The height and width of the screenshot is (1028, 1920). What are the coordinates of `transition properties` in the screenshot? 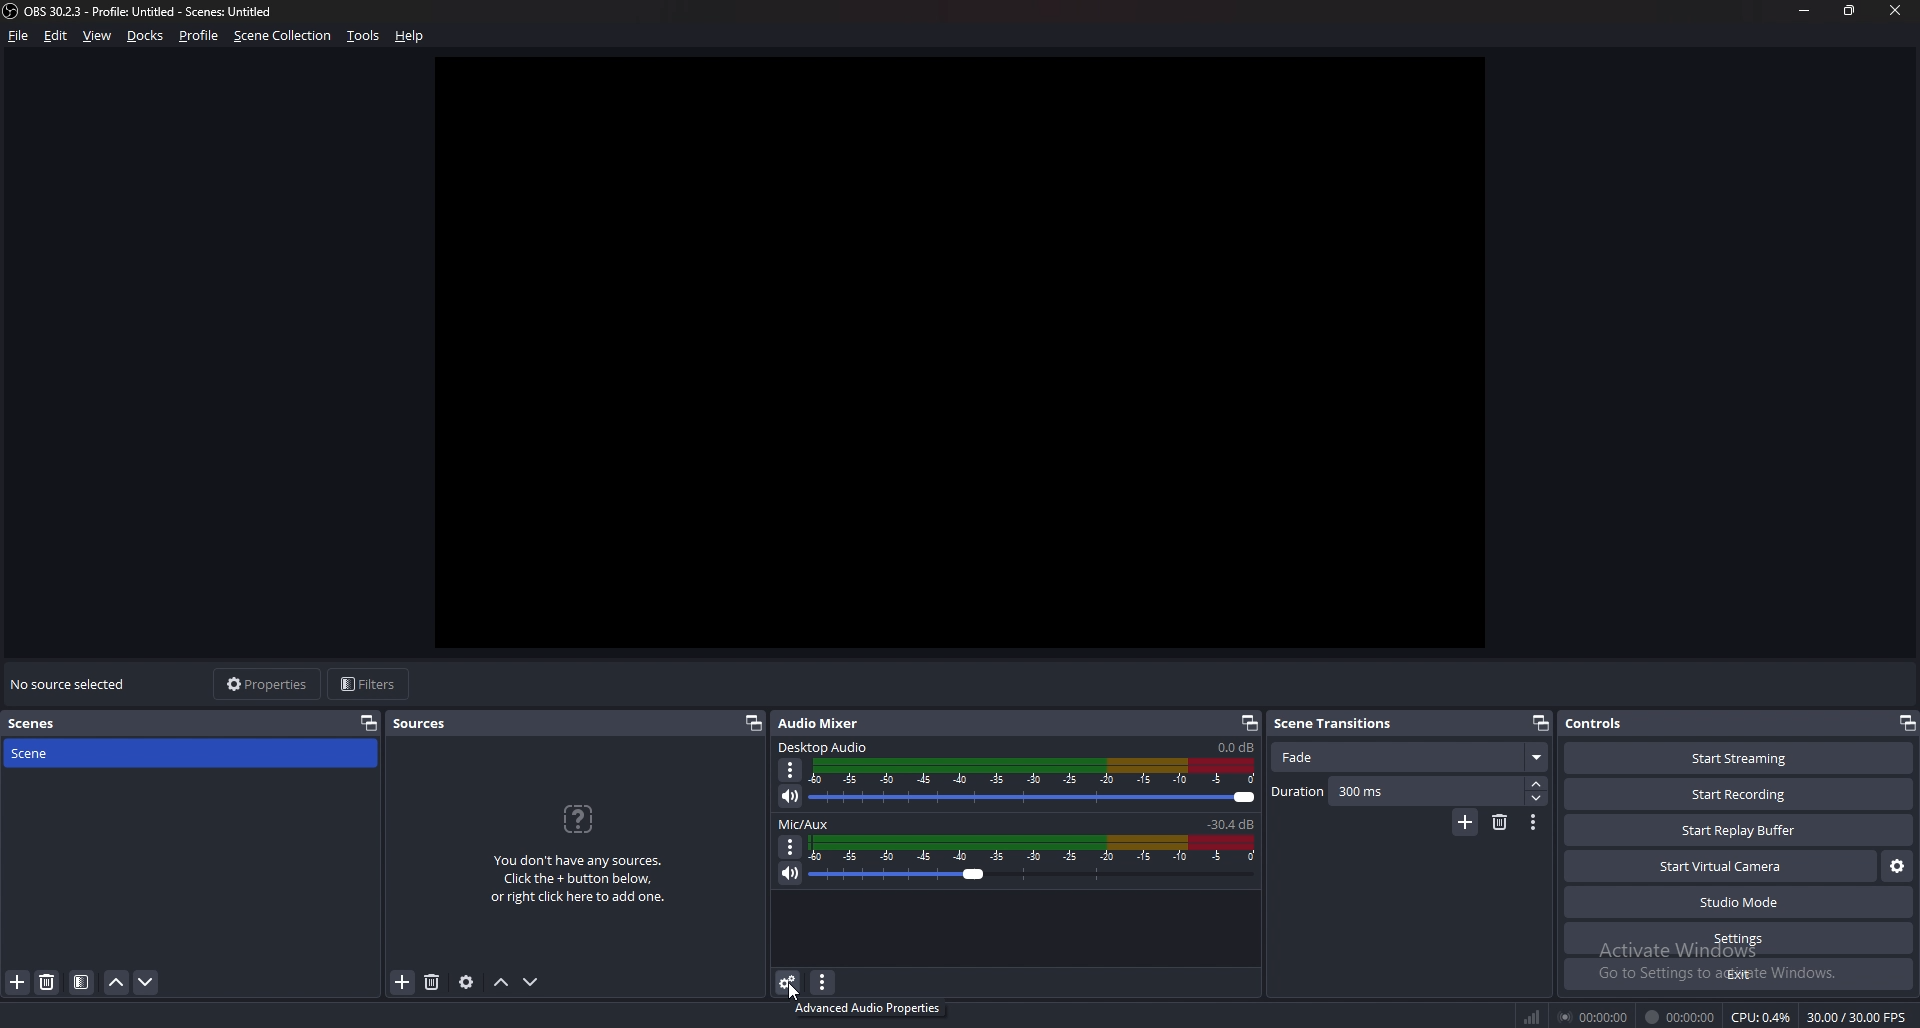 It's located at (1533, 822).